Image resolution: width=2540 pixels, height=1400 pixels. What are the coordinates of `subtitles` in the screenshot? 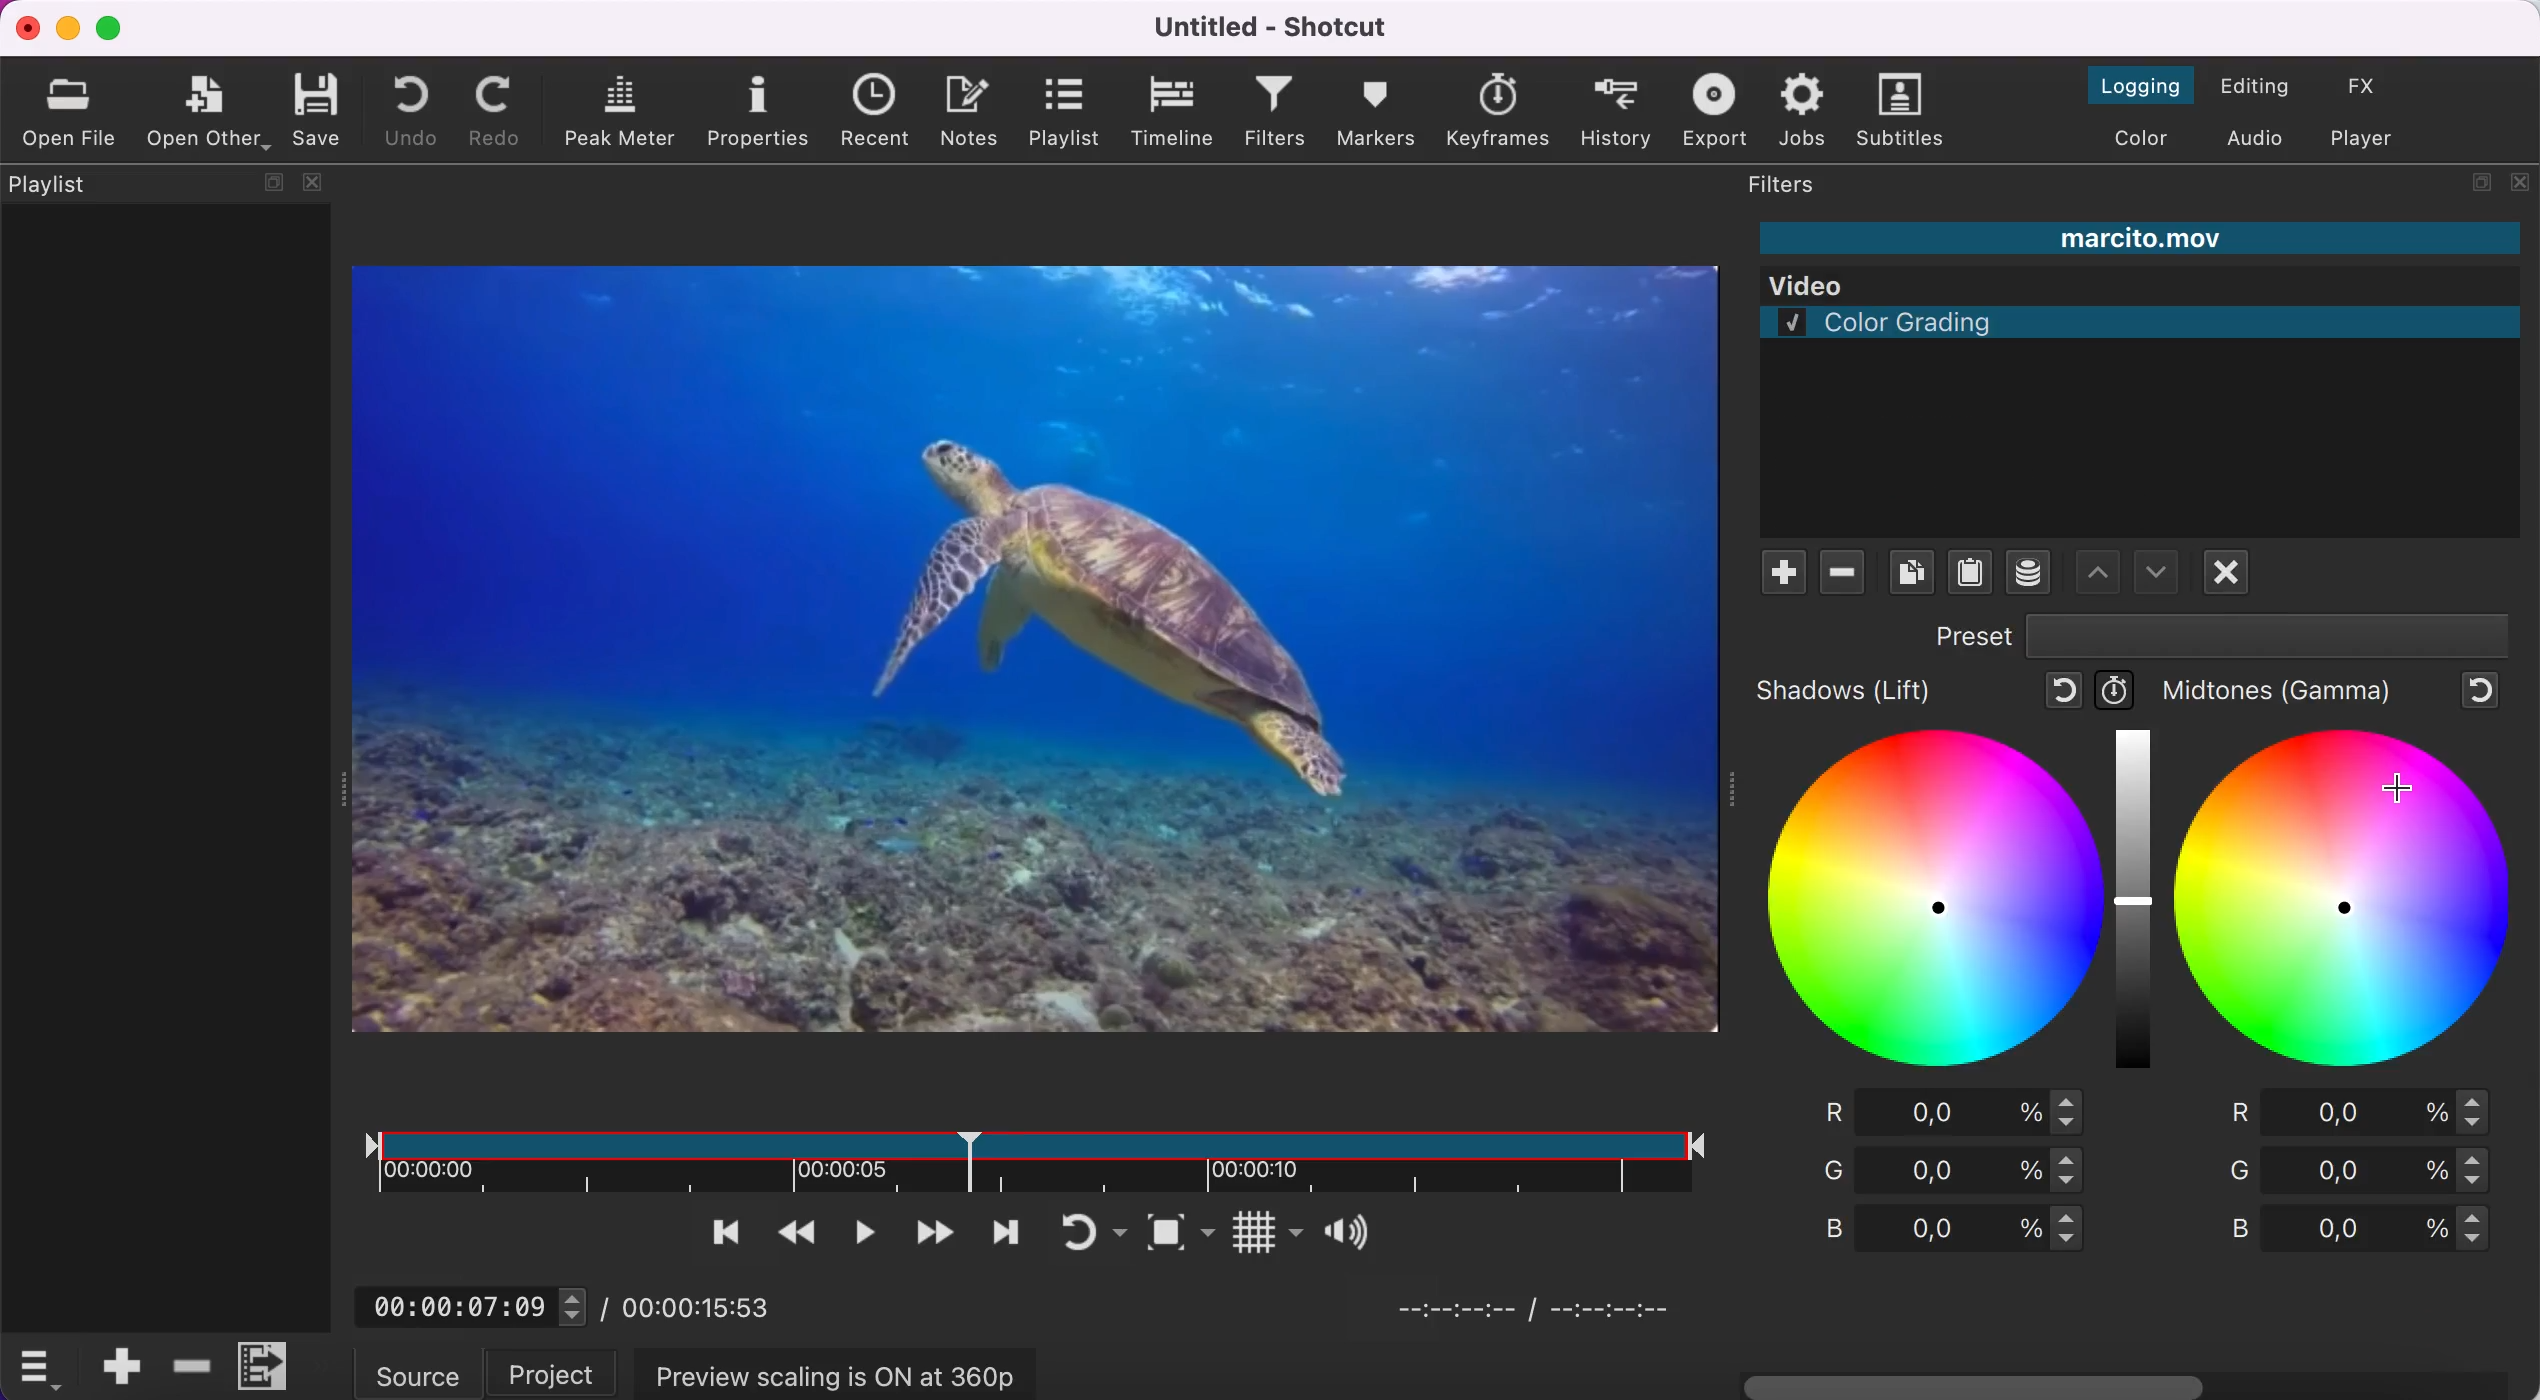 It's located at (1902, 113).